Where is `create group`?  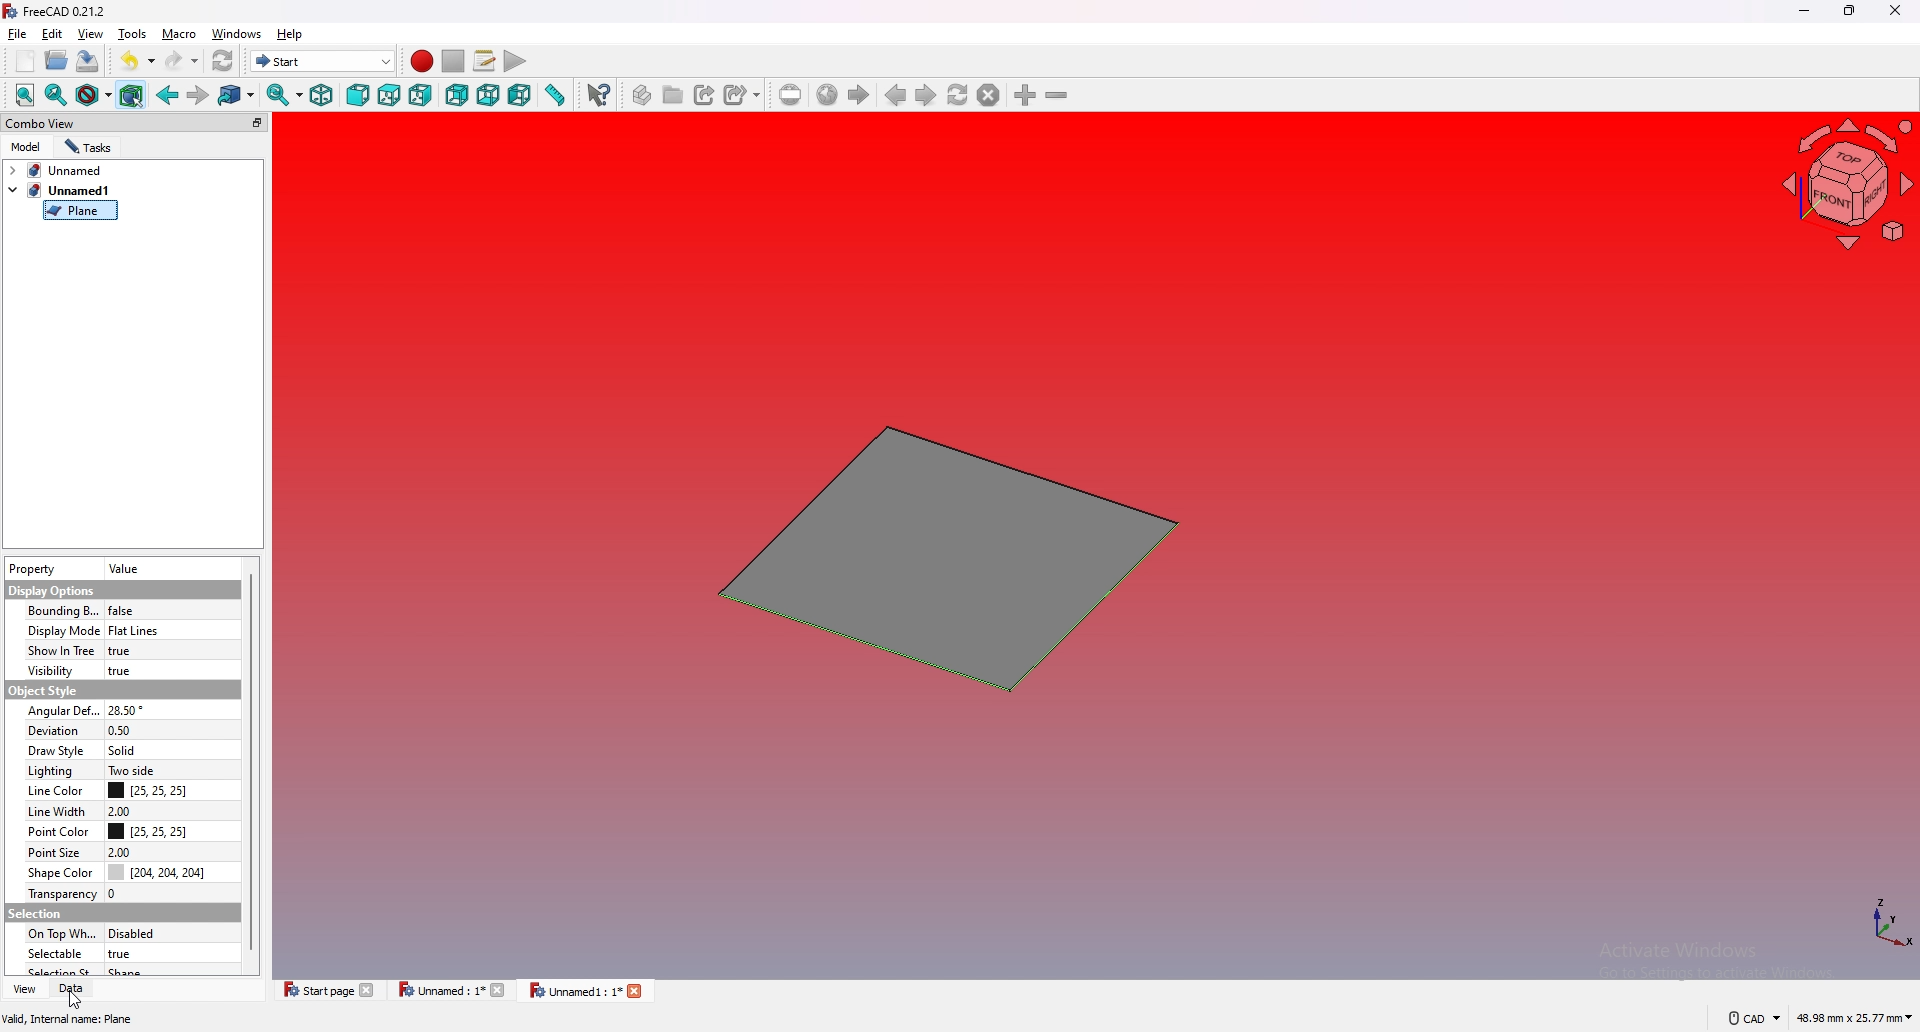 create group is located at coordinates (675, 94).